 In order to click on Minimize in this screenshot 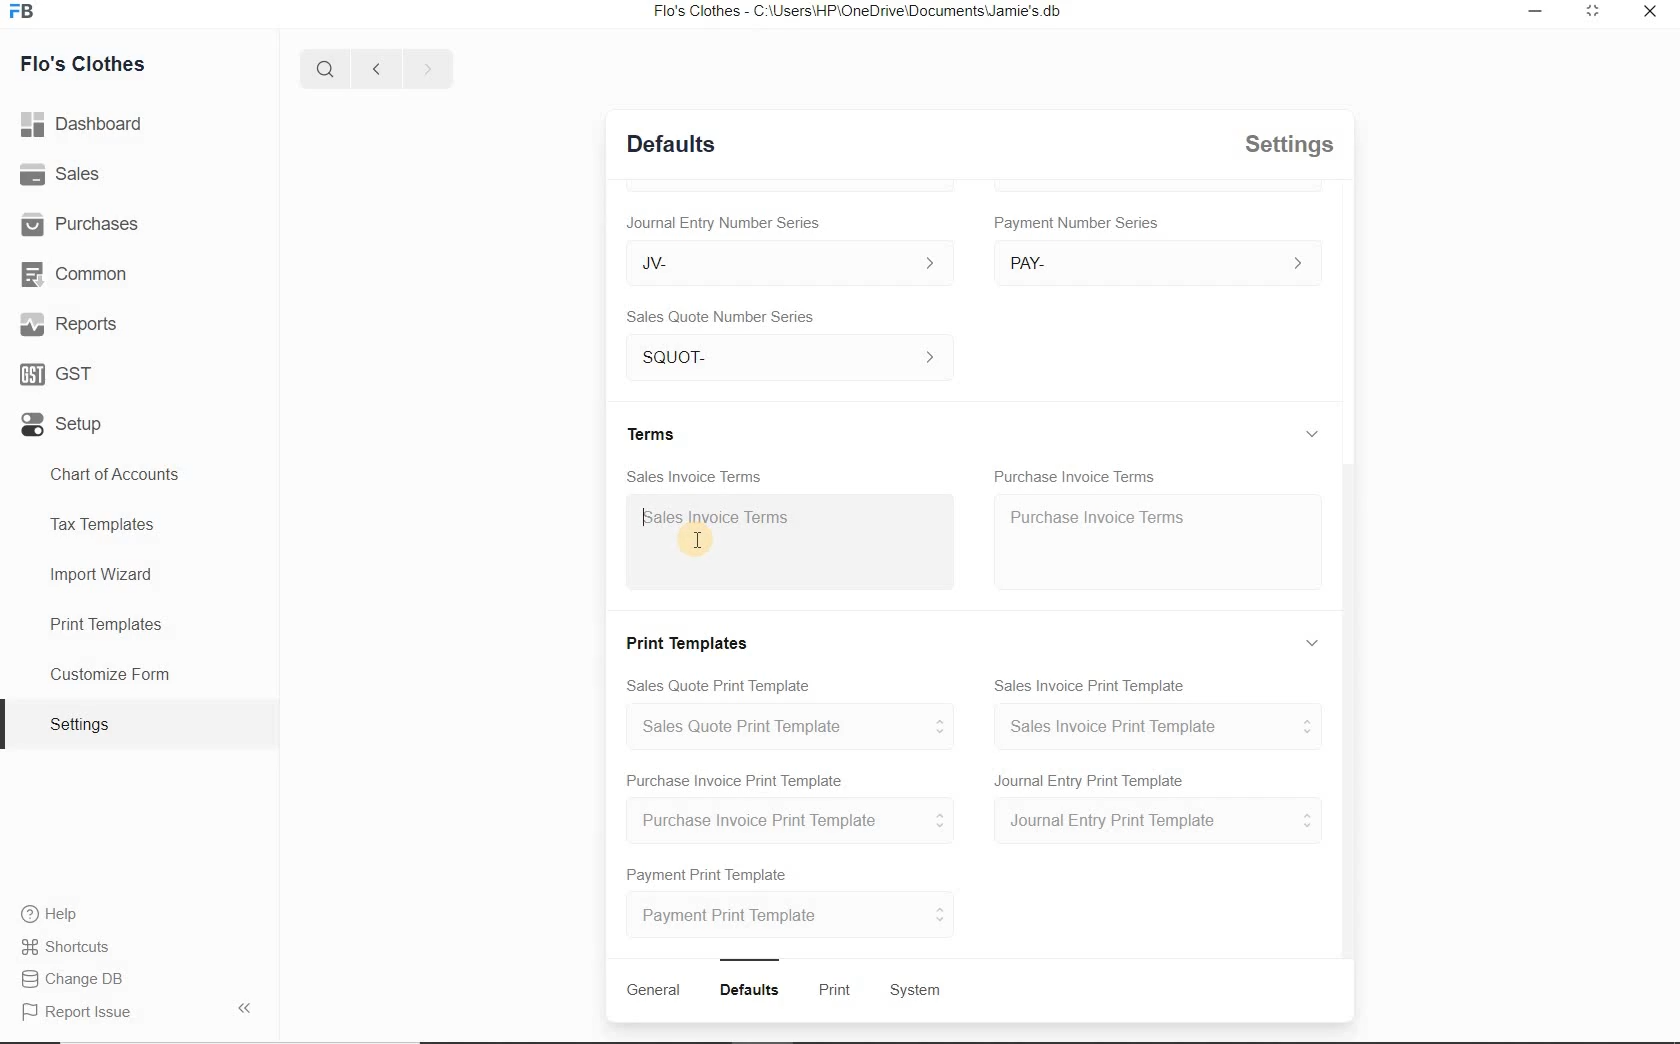, I will do `click(1535, 12)`.